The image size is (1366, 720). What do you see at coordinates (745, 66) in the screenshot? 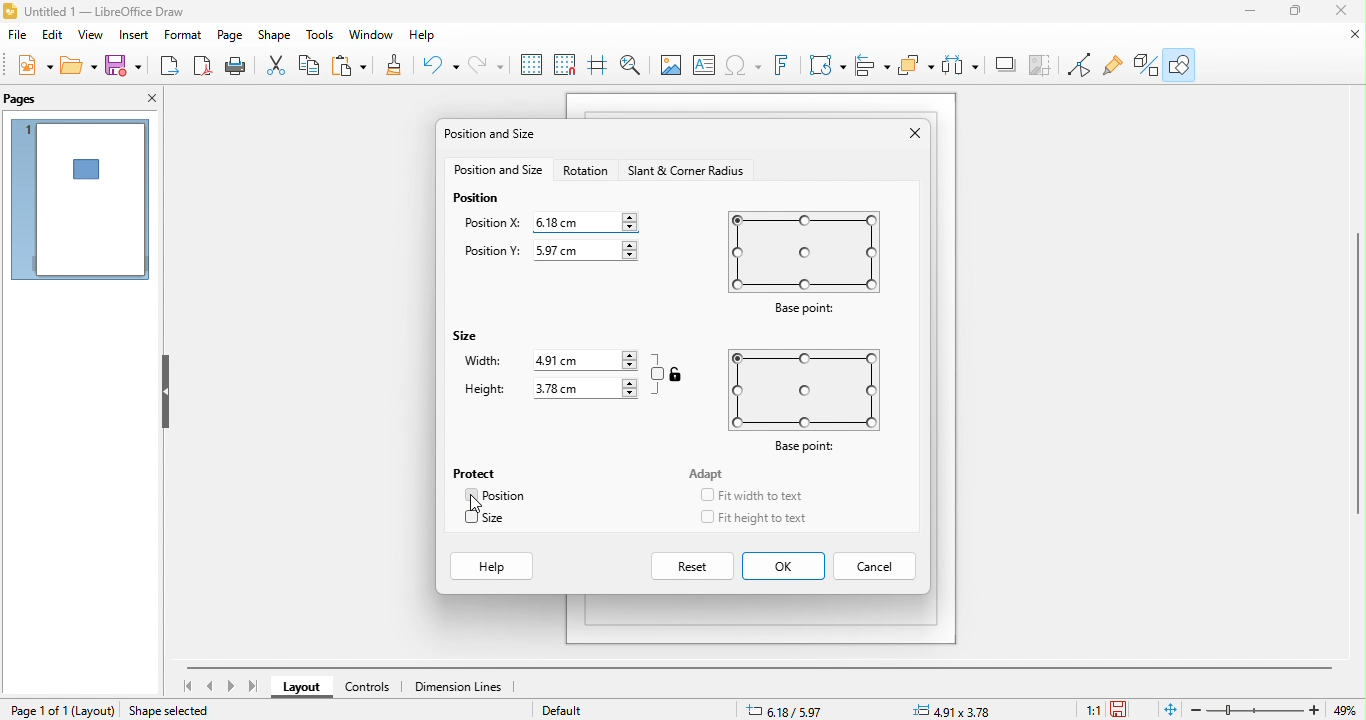
I see `special character` at bounding box center [745, 66].